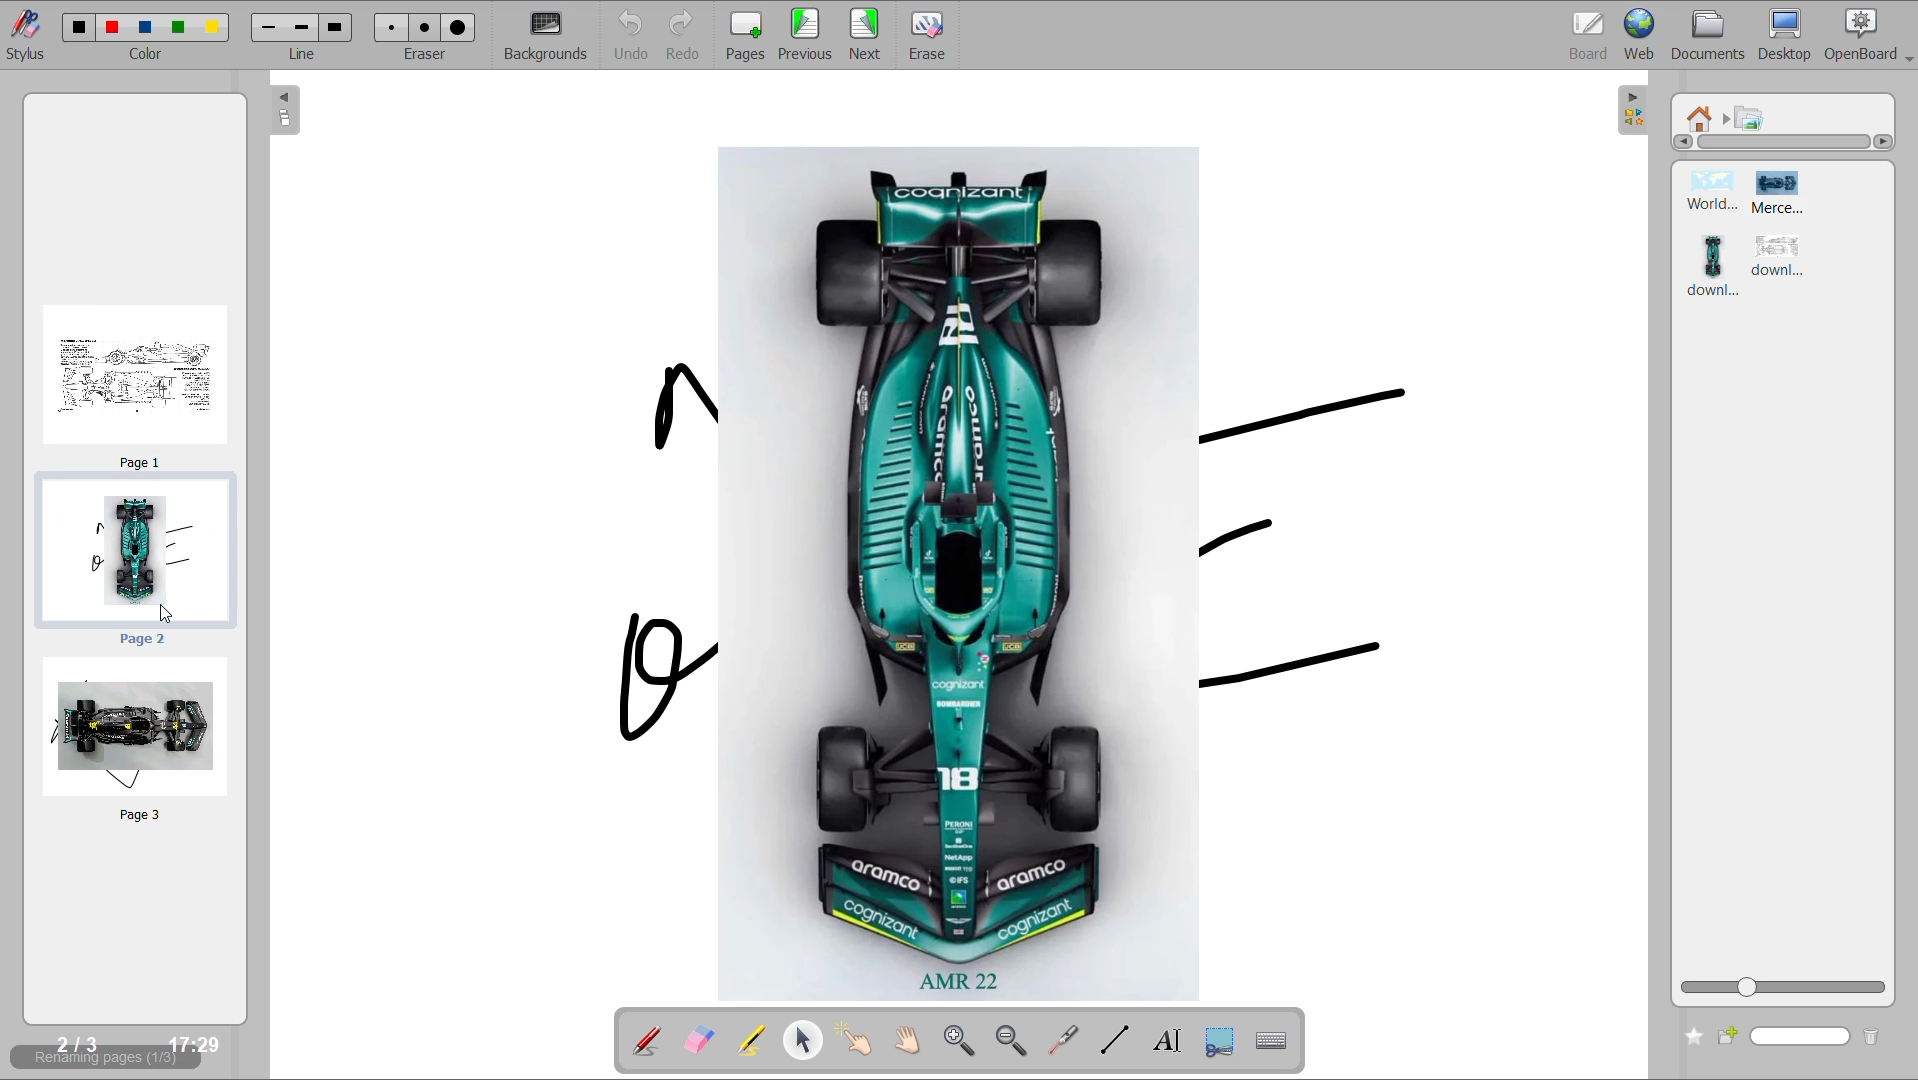  I want to click on Large eraser, so click(459, 27).